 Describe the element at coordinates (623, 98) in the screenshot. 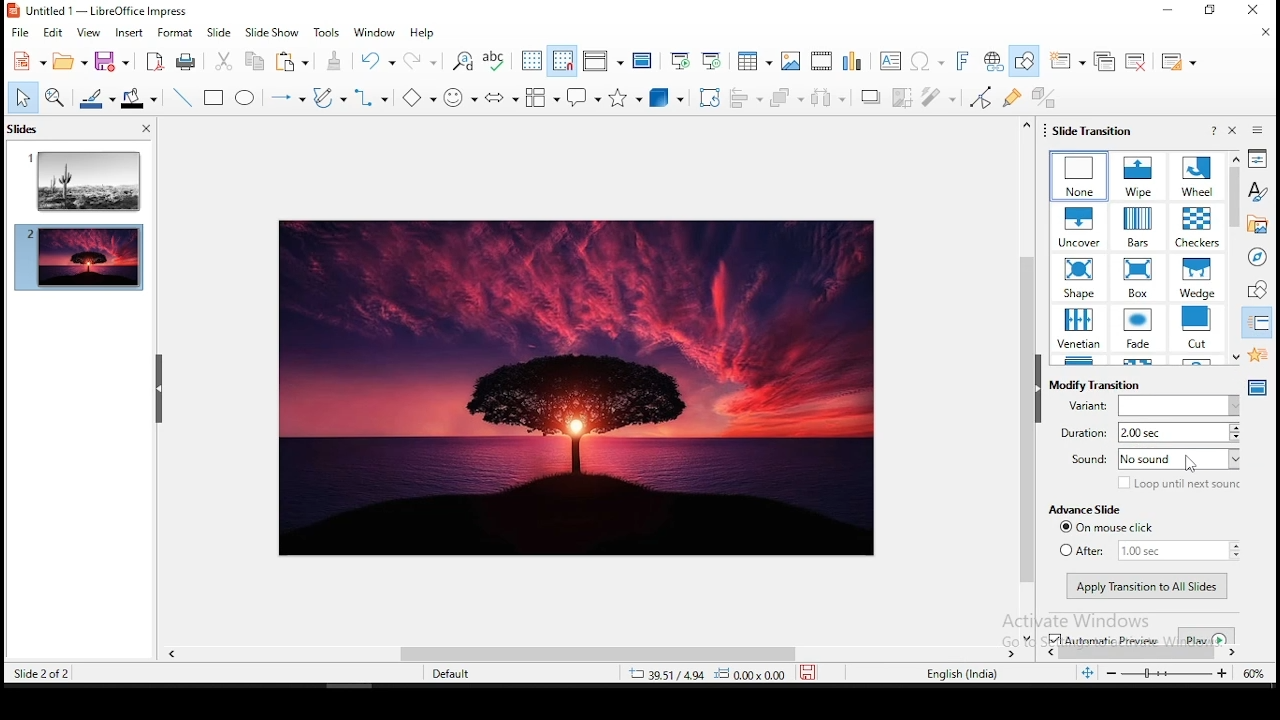

I see `stars and banners` at that location.